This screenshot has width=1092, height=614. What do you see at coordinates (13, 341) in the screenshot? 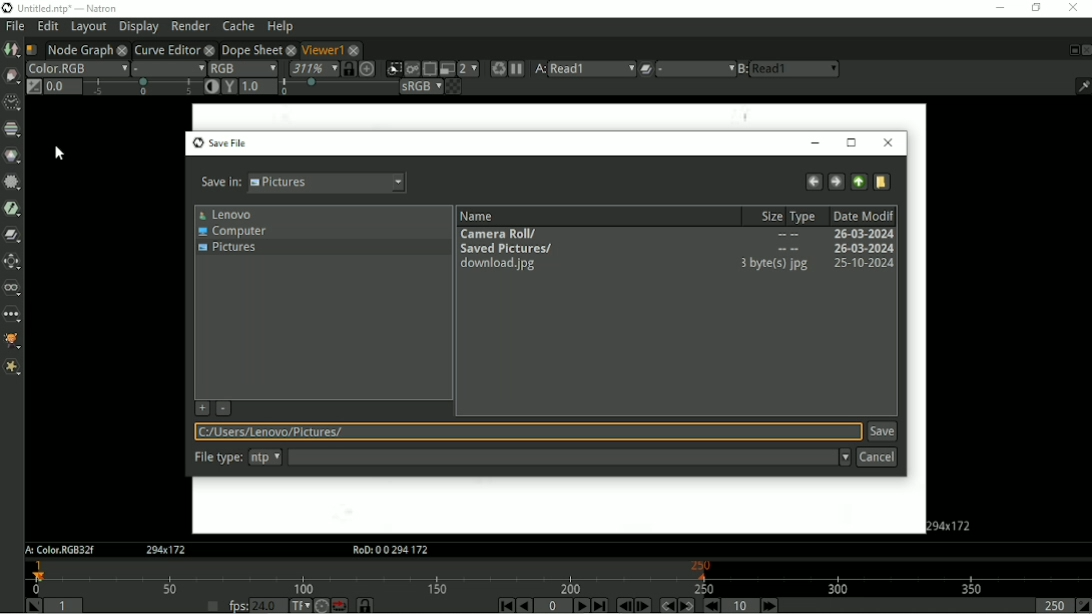
I see `GMIC` at bounding box center [13, 341].